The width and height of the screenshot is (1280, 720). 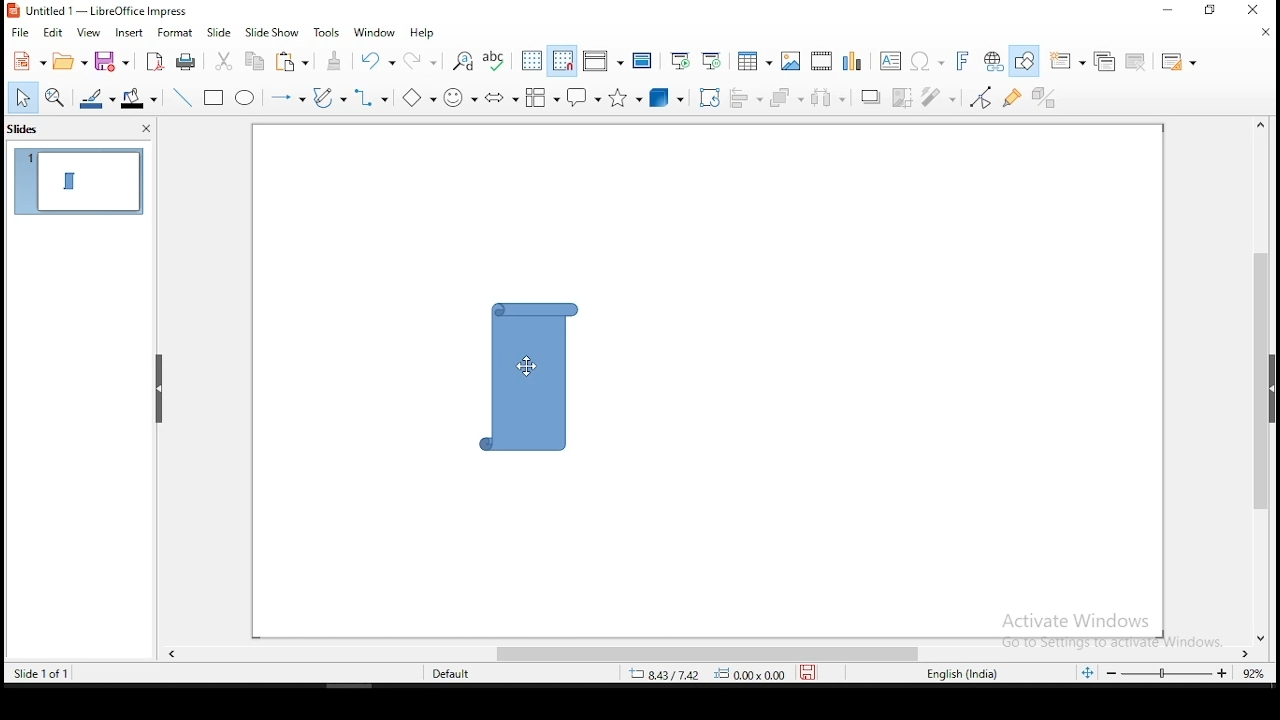 I want to click on master slide, so click(x=643, y=61).